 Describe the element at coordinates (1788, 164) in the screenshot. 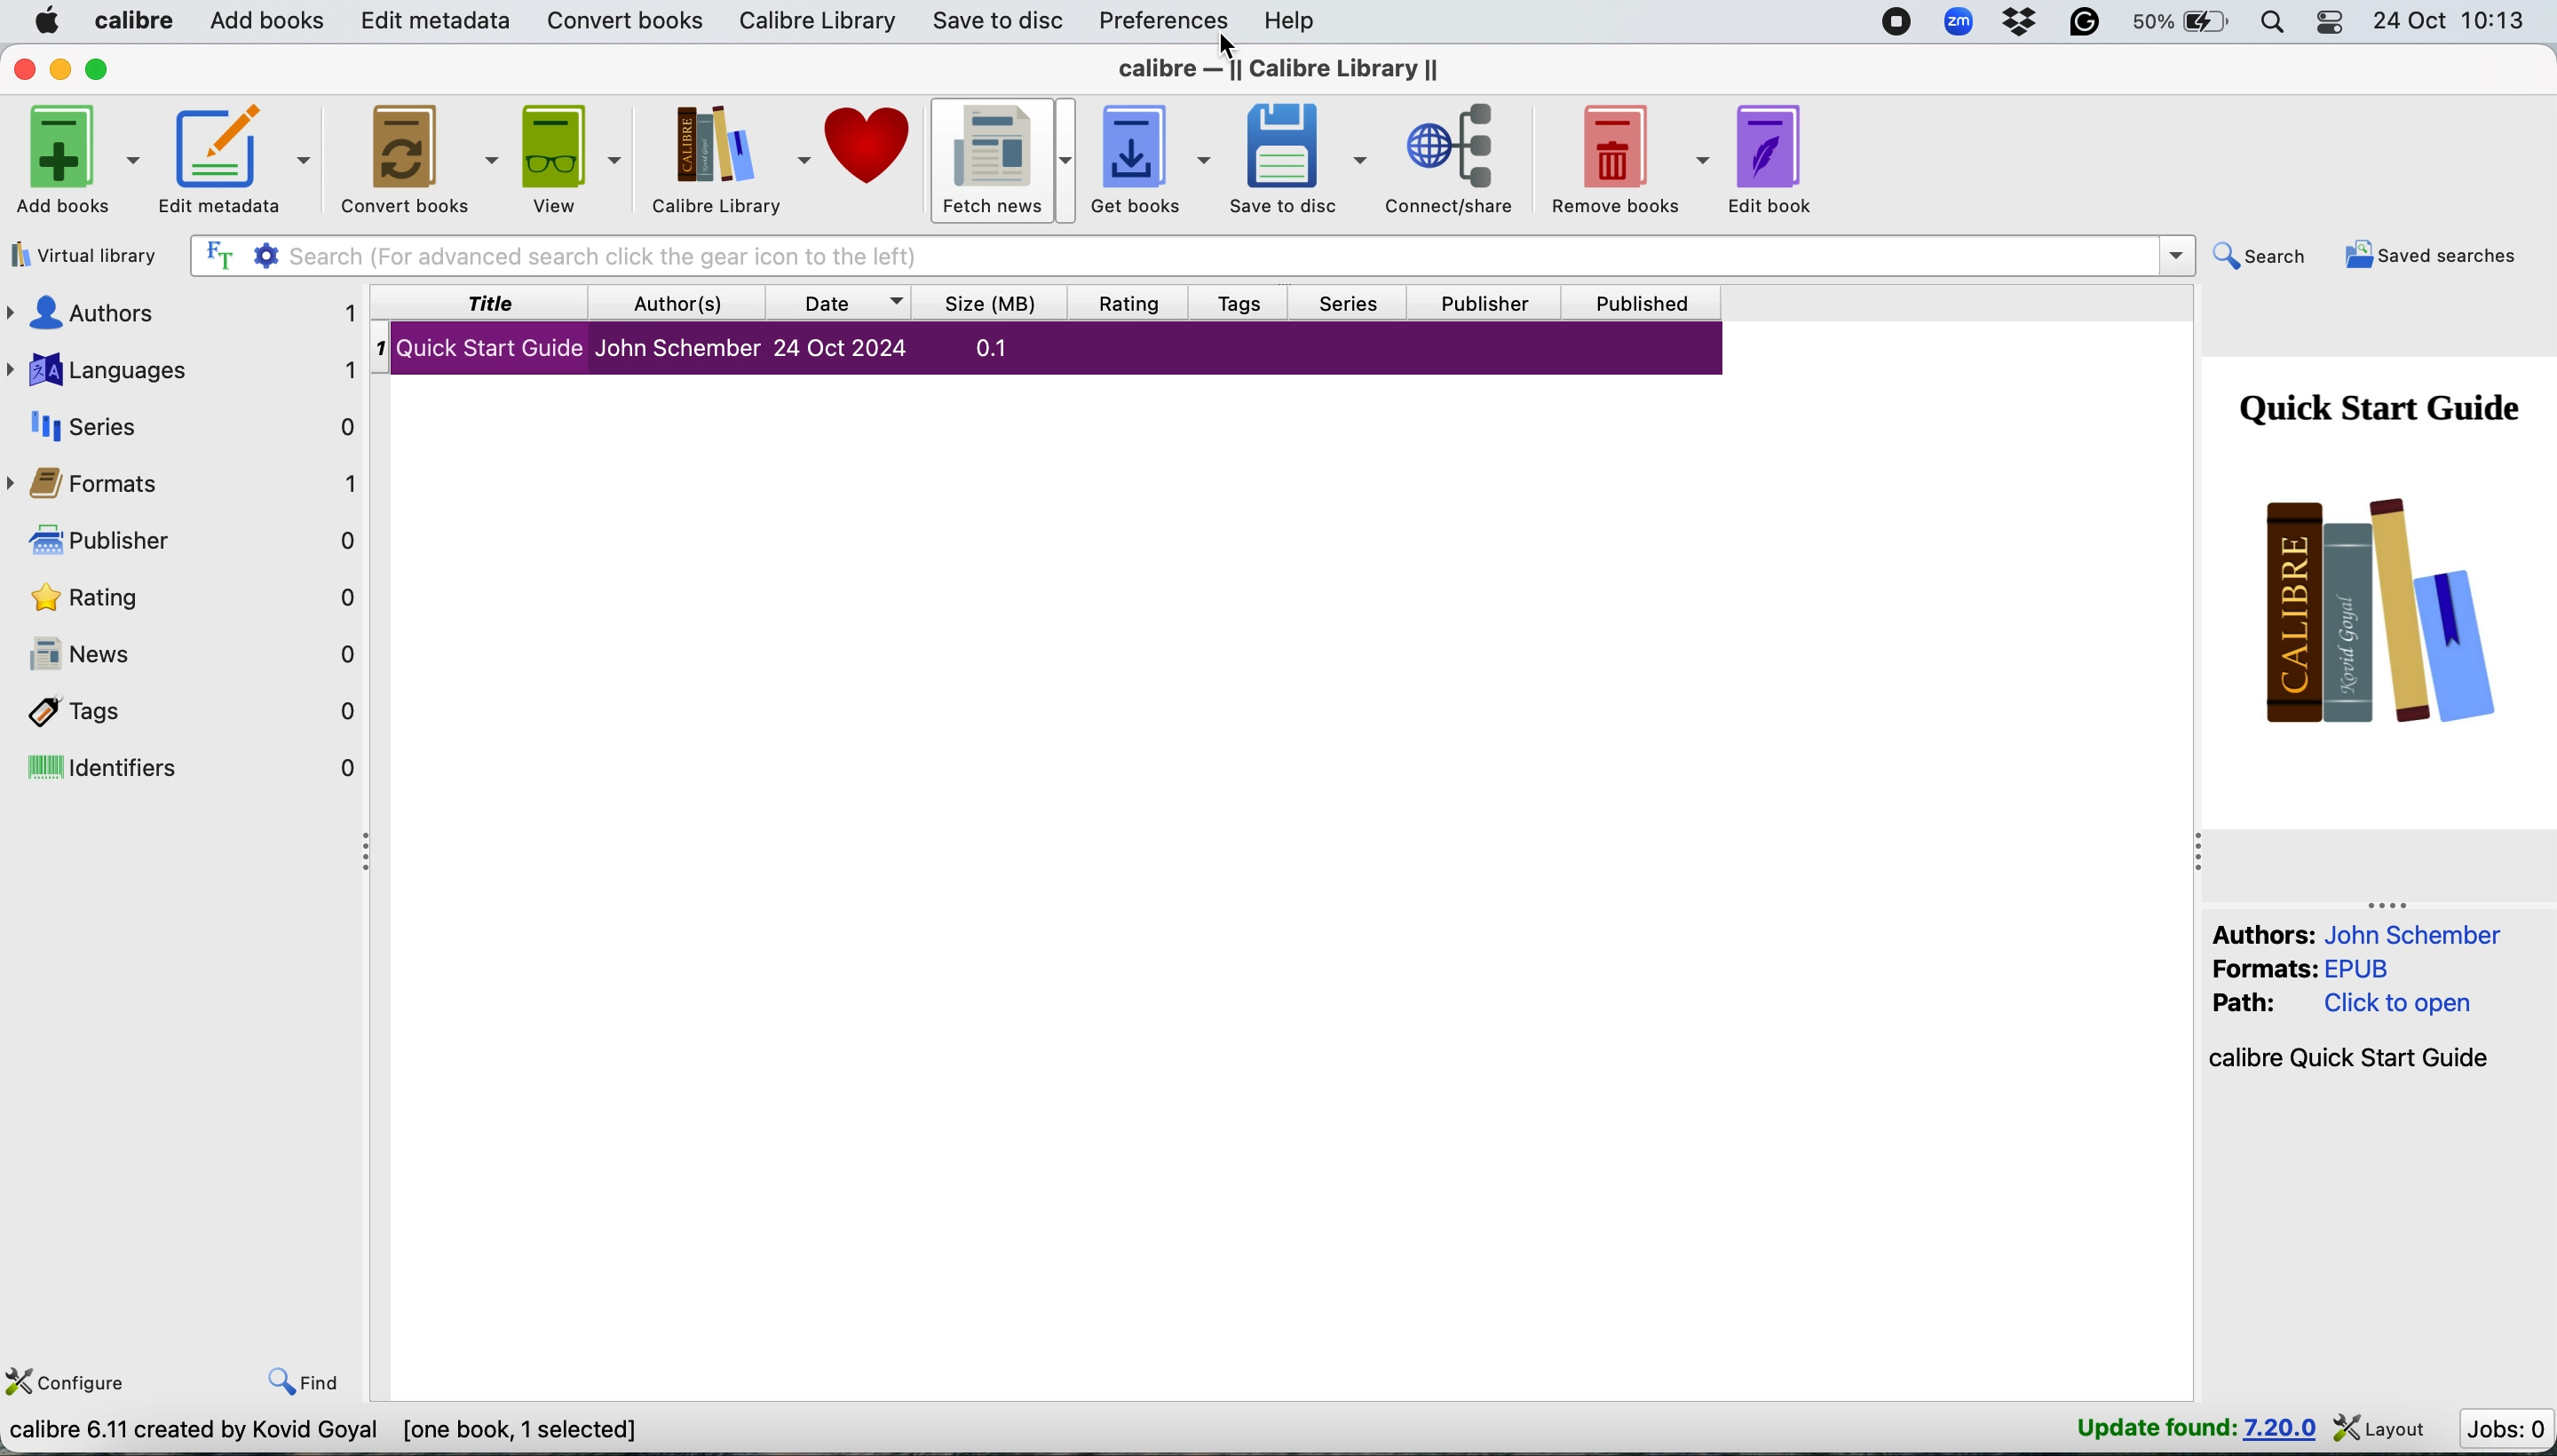

I see `edit book` at that location.